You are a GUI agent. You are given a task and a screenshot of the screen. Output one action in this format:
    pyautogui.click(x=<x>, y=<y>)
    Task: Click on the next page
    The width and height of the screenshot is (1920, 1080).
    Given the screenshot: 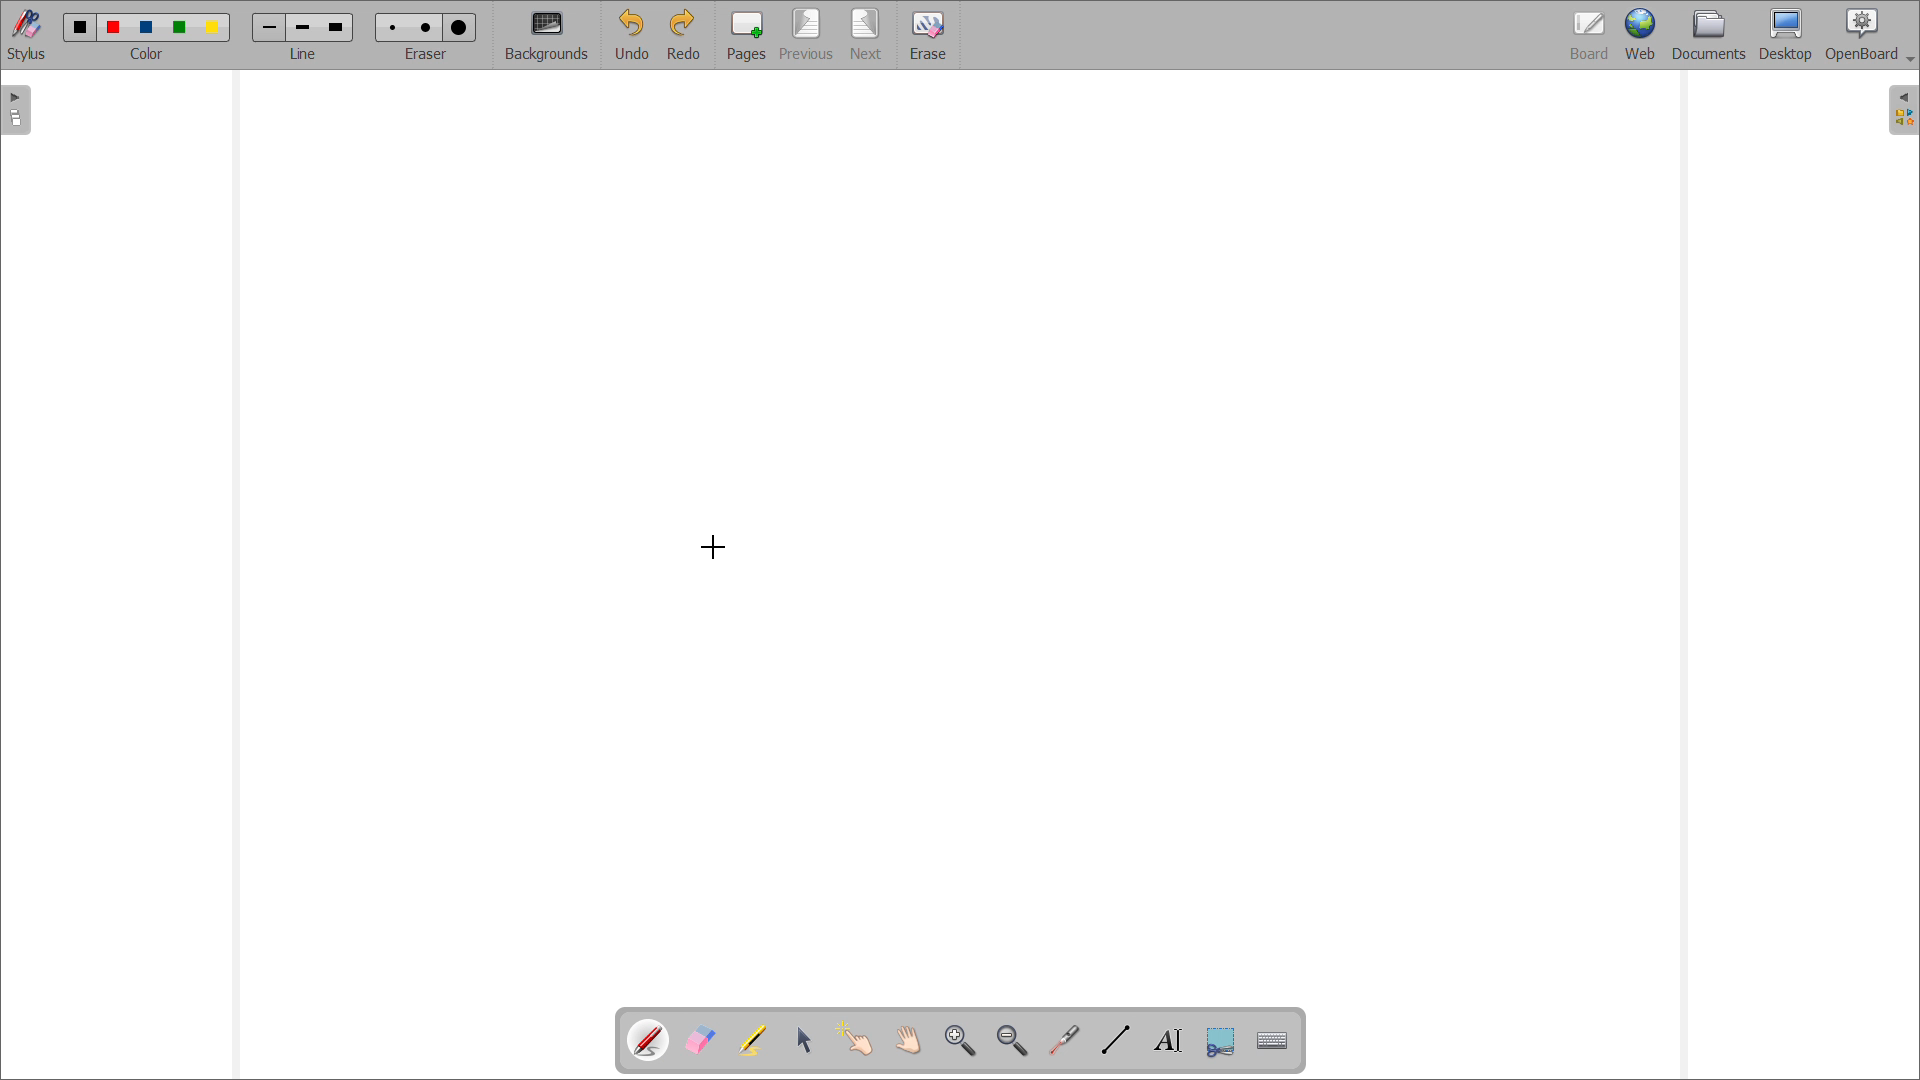 What is the action you would take?
    pyautogui.click(x=867, y=35)
    